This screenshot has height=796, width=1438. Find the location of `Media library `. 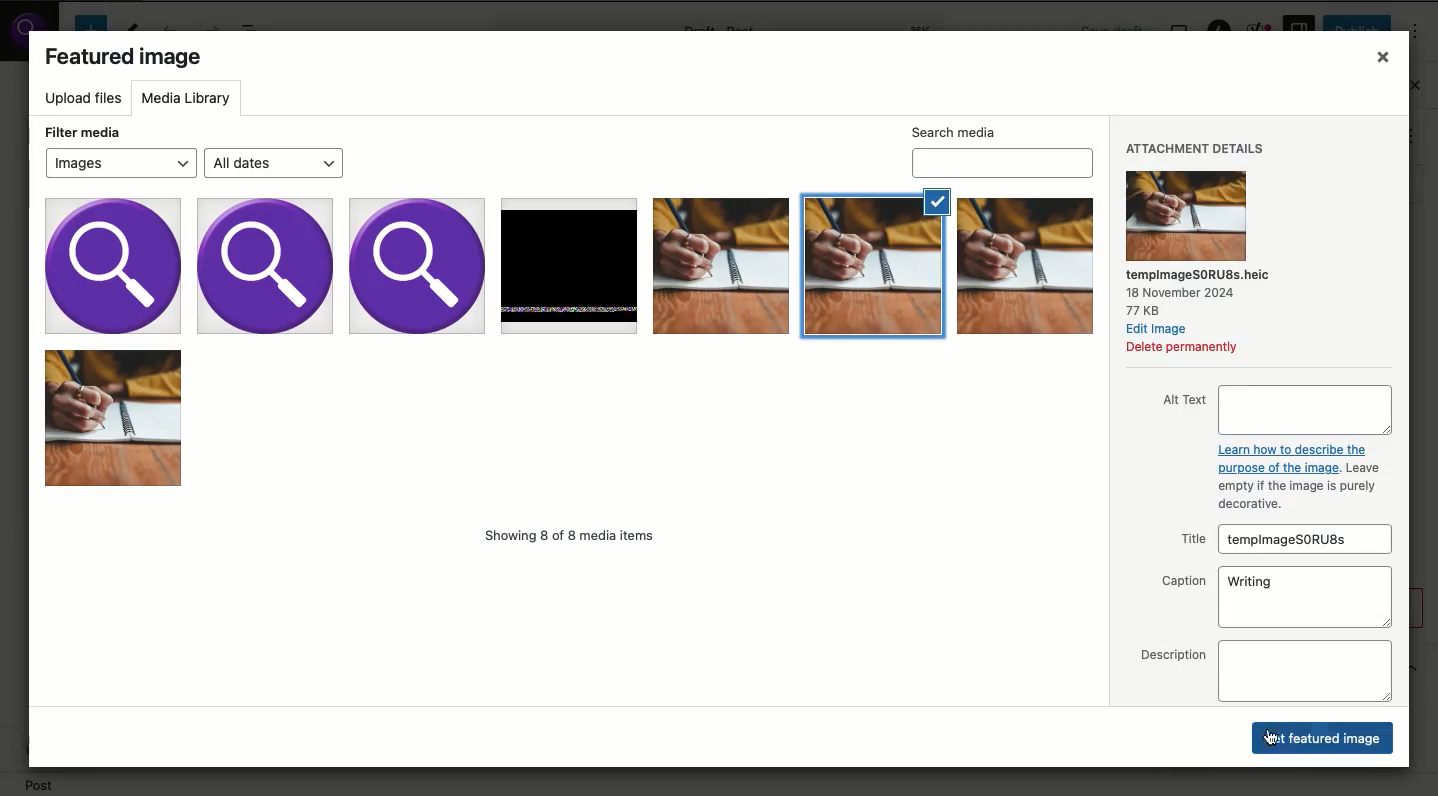

Media library  is located at coordinates (192, 101).